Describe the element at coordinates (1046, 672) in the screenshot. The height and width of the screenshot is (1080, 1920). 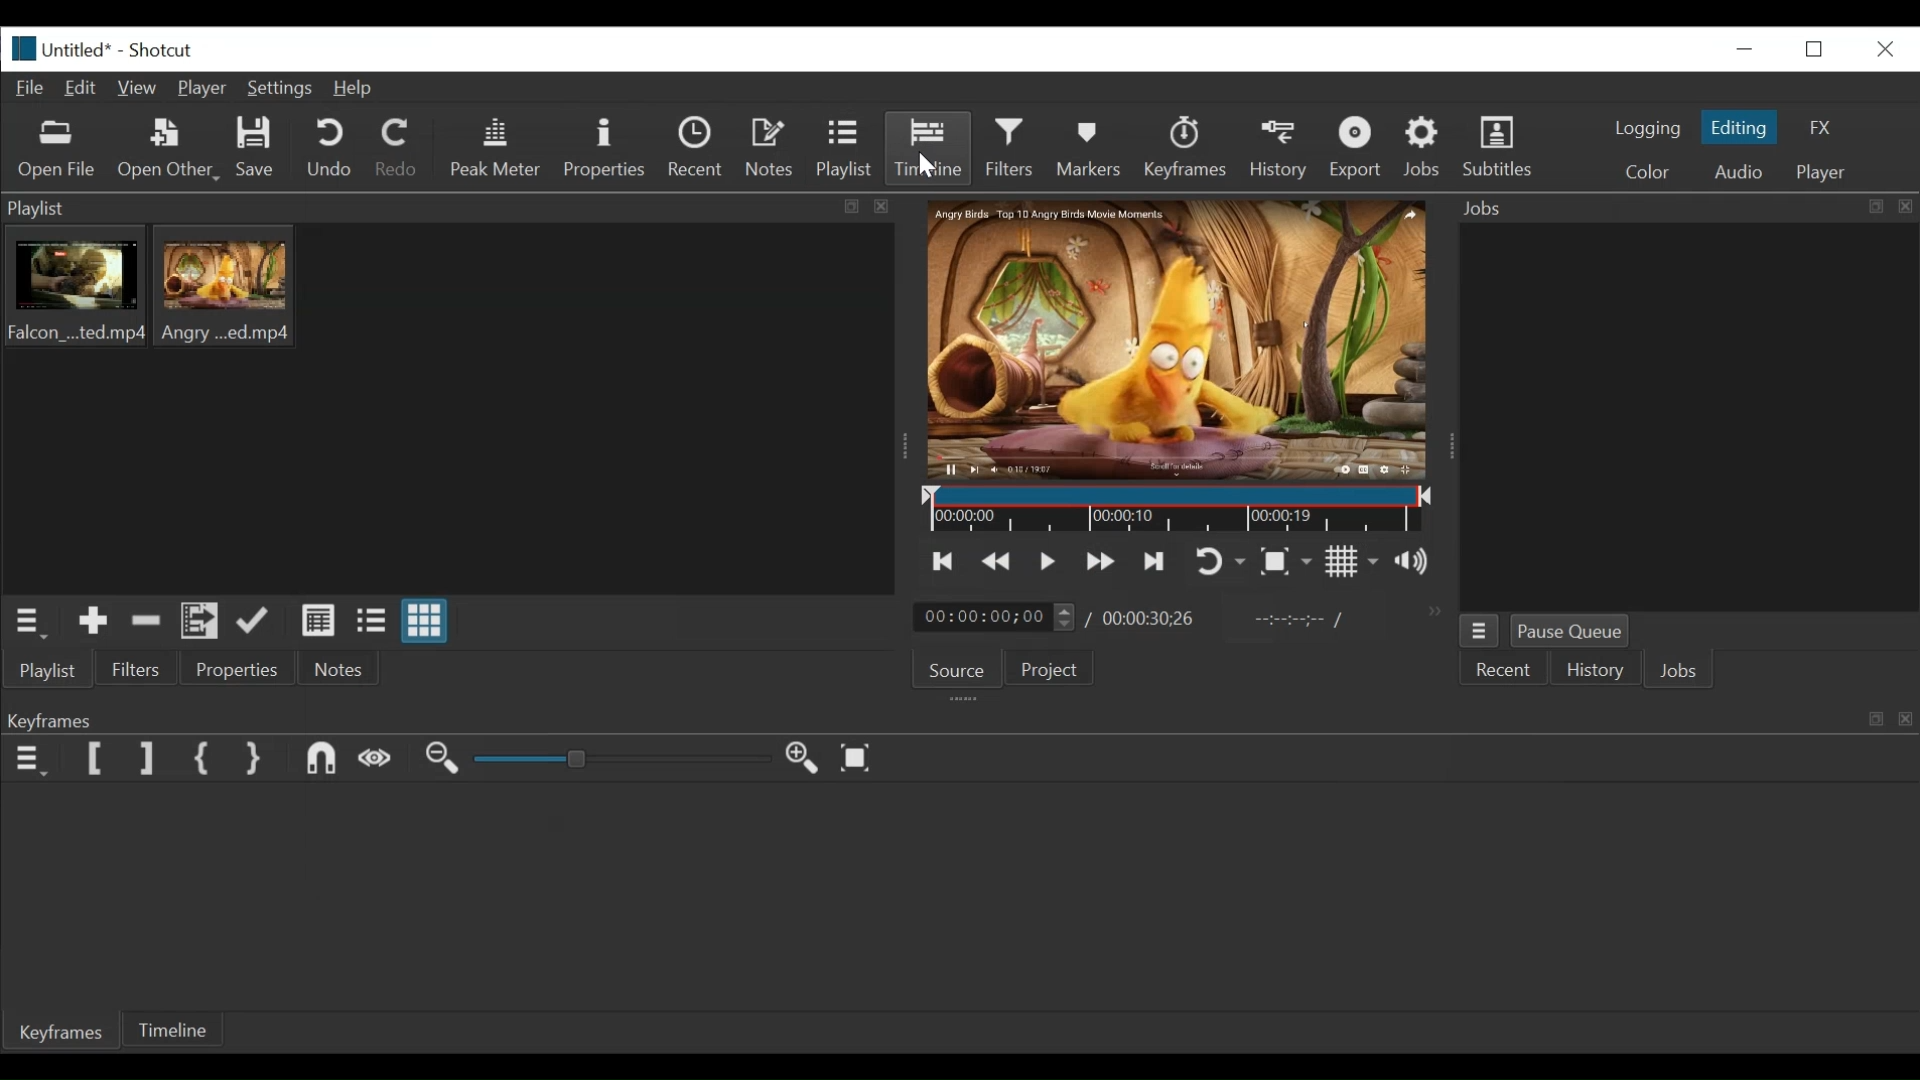
I see `Project` at that location.